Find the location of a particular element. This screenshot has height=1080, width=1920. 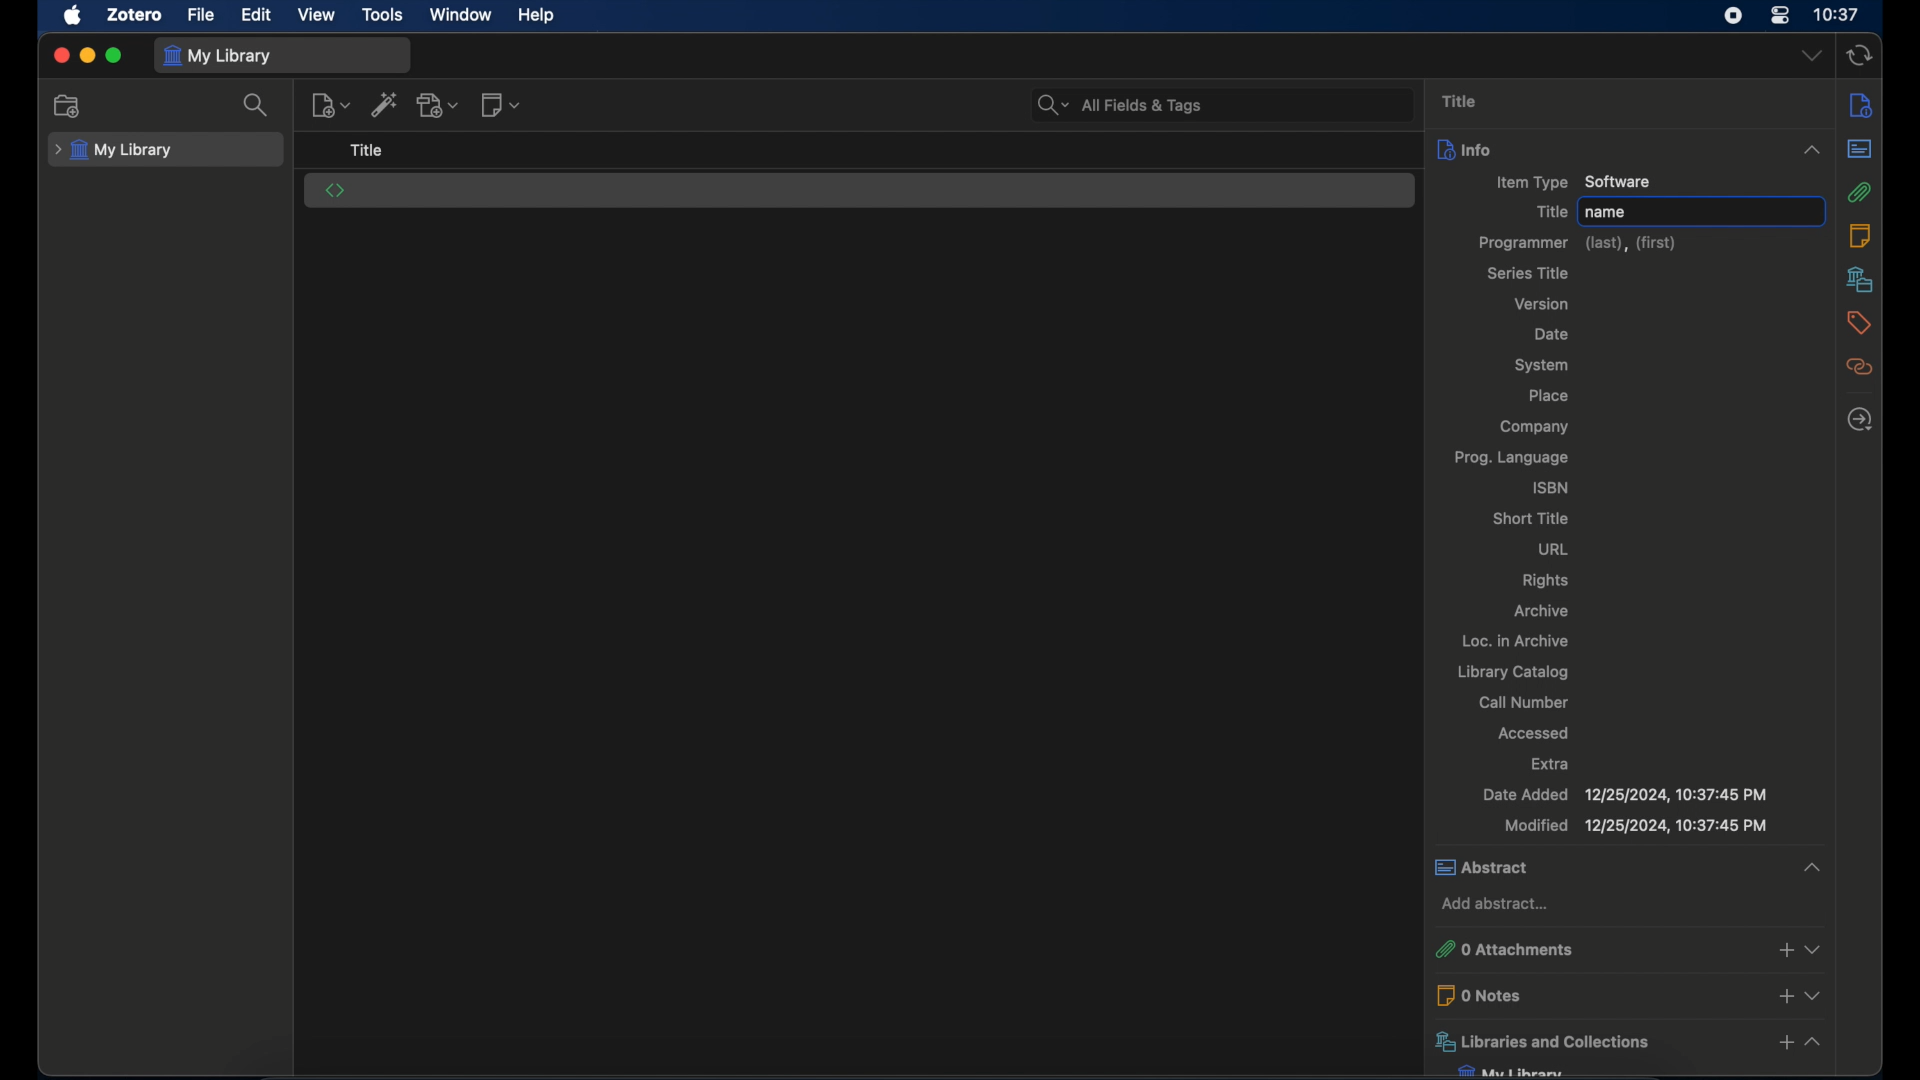

10.37 is located at coordinates (1837, 16).